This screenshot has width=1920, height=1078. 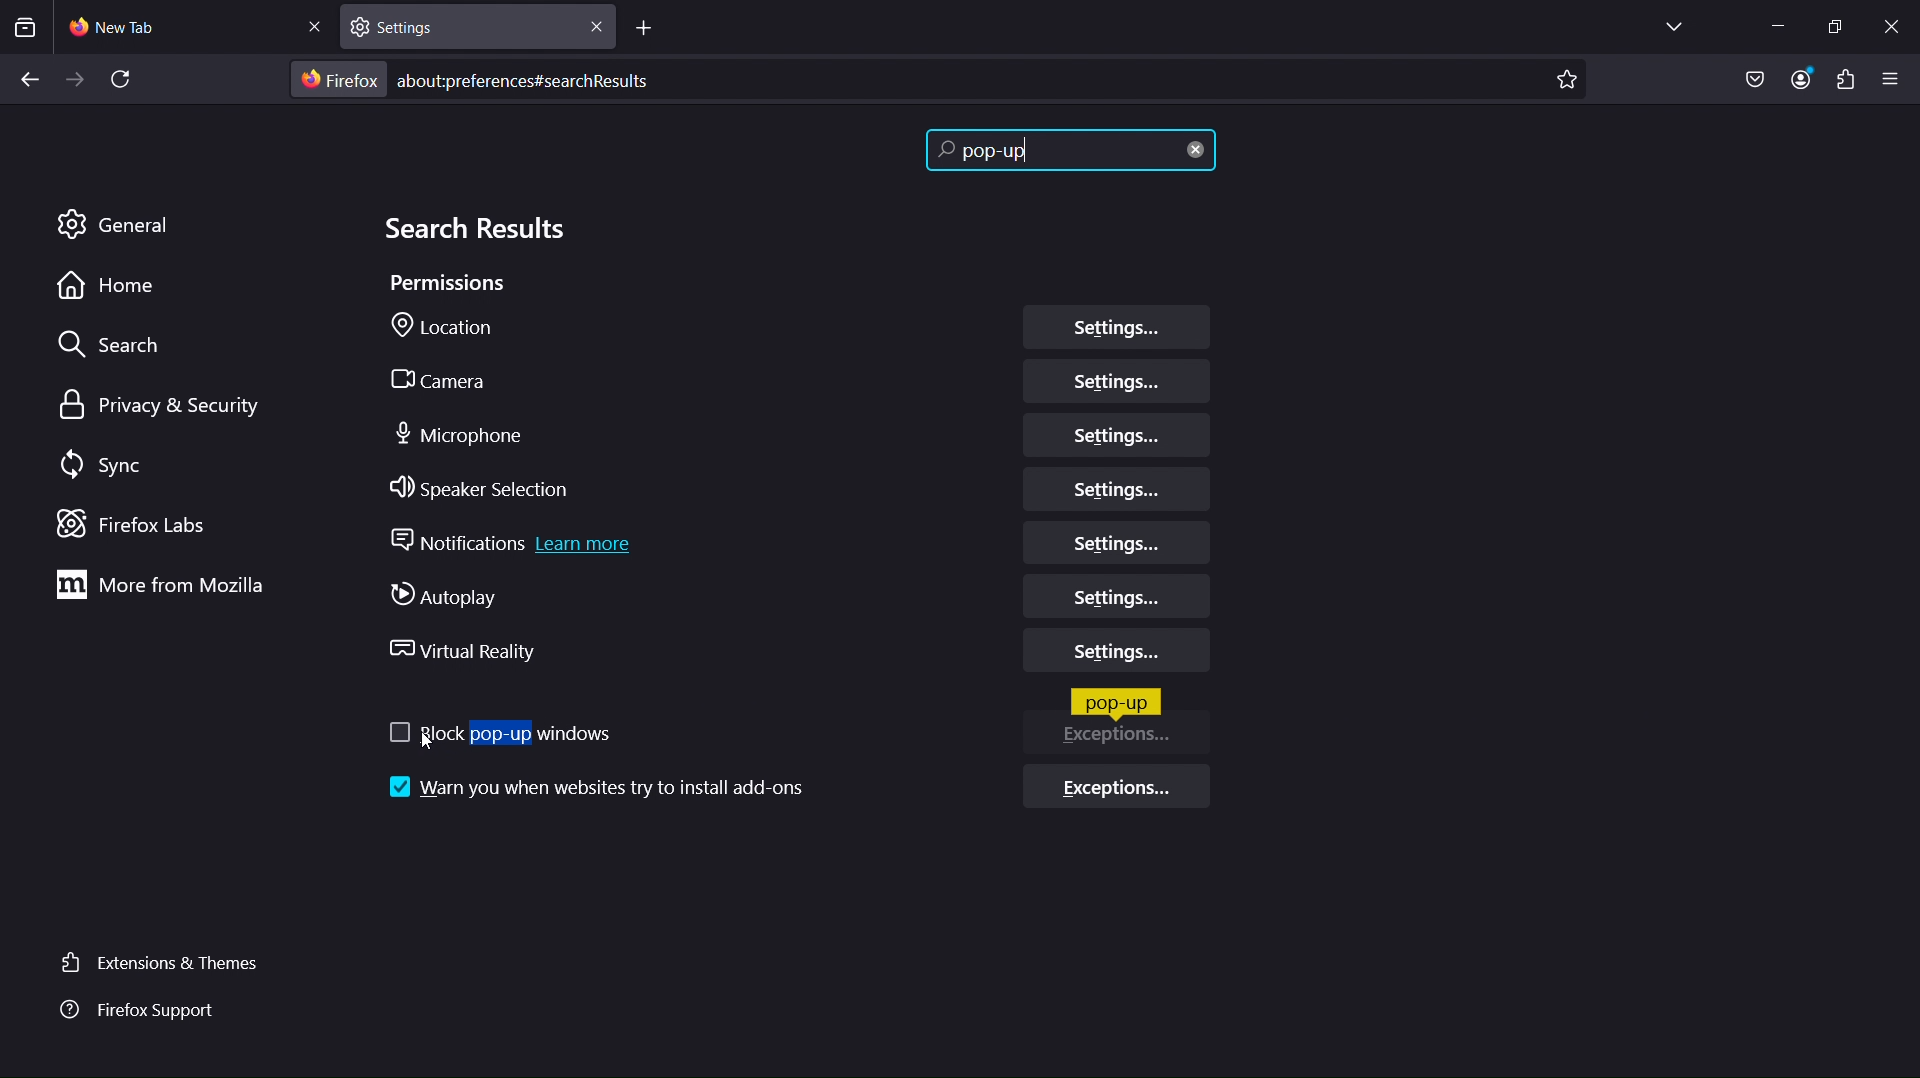 I want to click on Autoplay, so click(x=455, y=596).